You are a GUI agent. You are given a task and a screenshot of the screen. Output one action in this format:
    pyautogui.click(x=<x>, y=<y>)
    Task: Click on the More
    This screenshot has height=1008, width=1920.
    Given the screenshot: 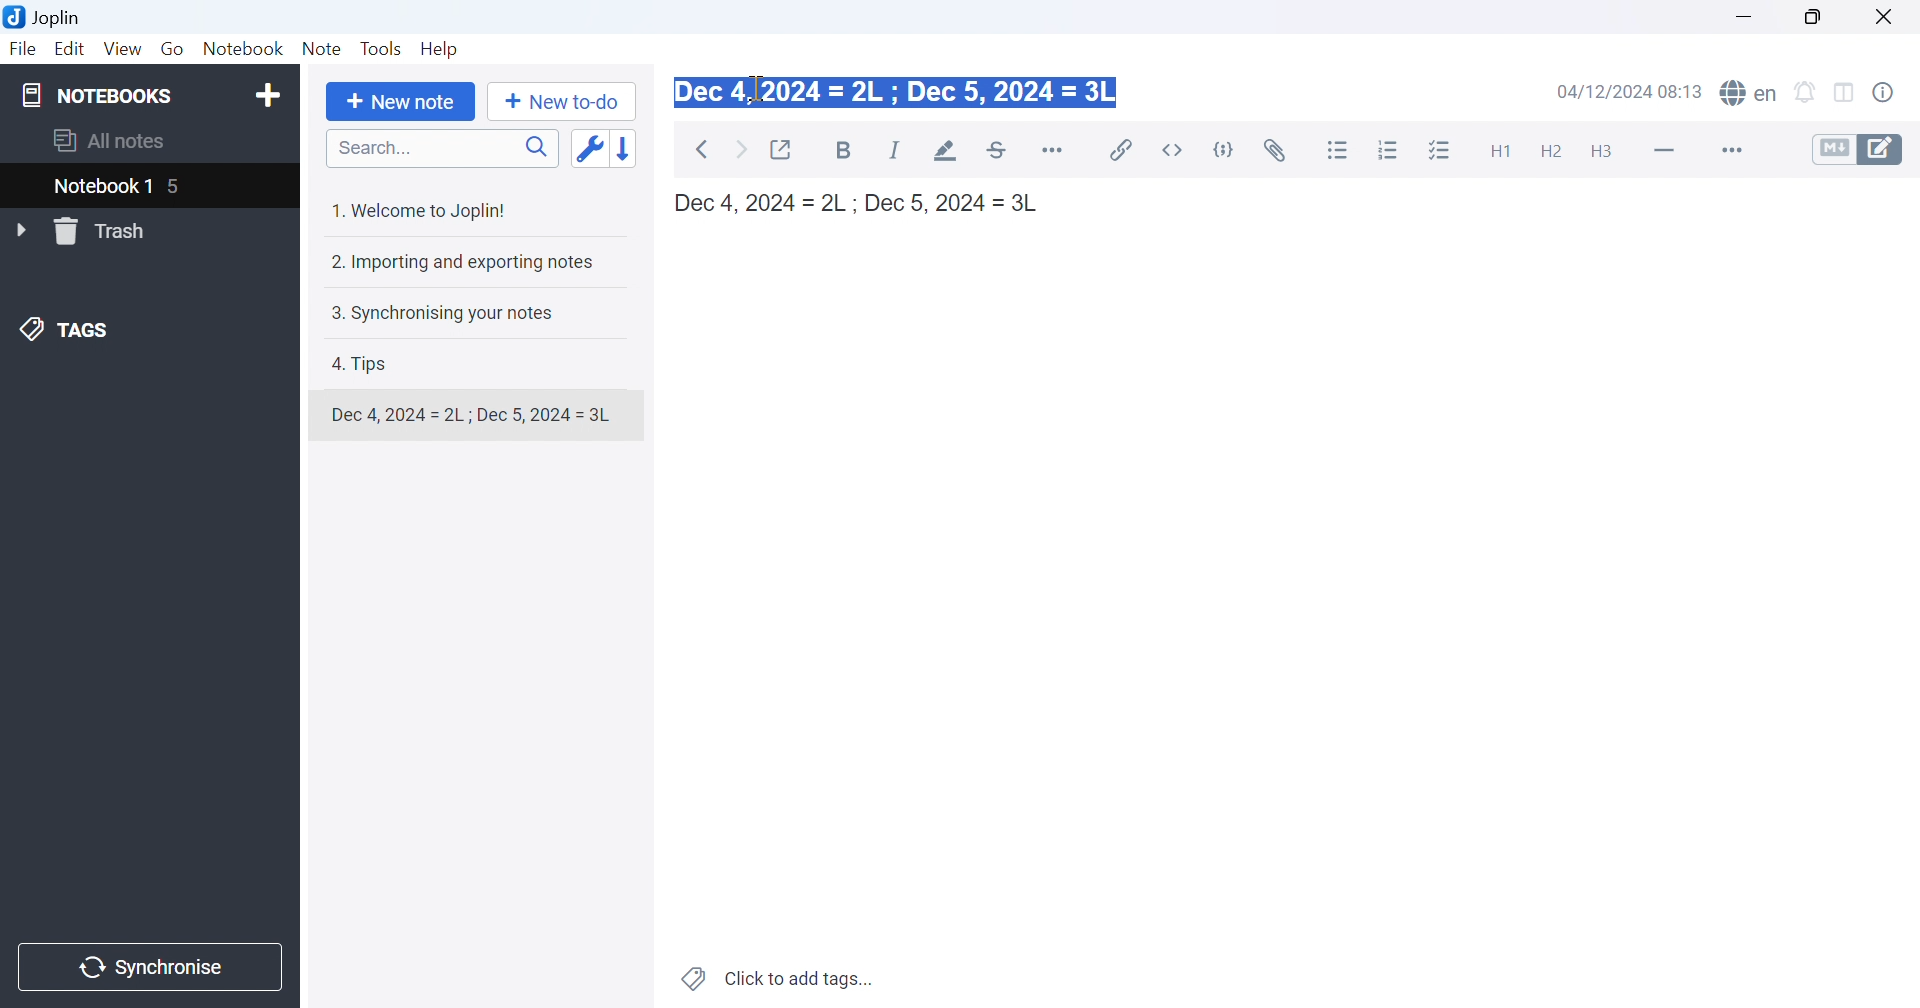 What is the action you would take?
    pyautogui.click(x=1723, y=150)
    